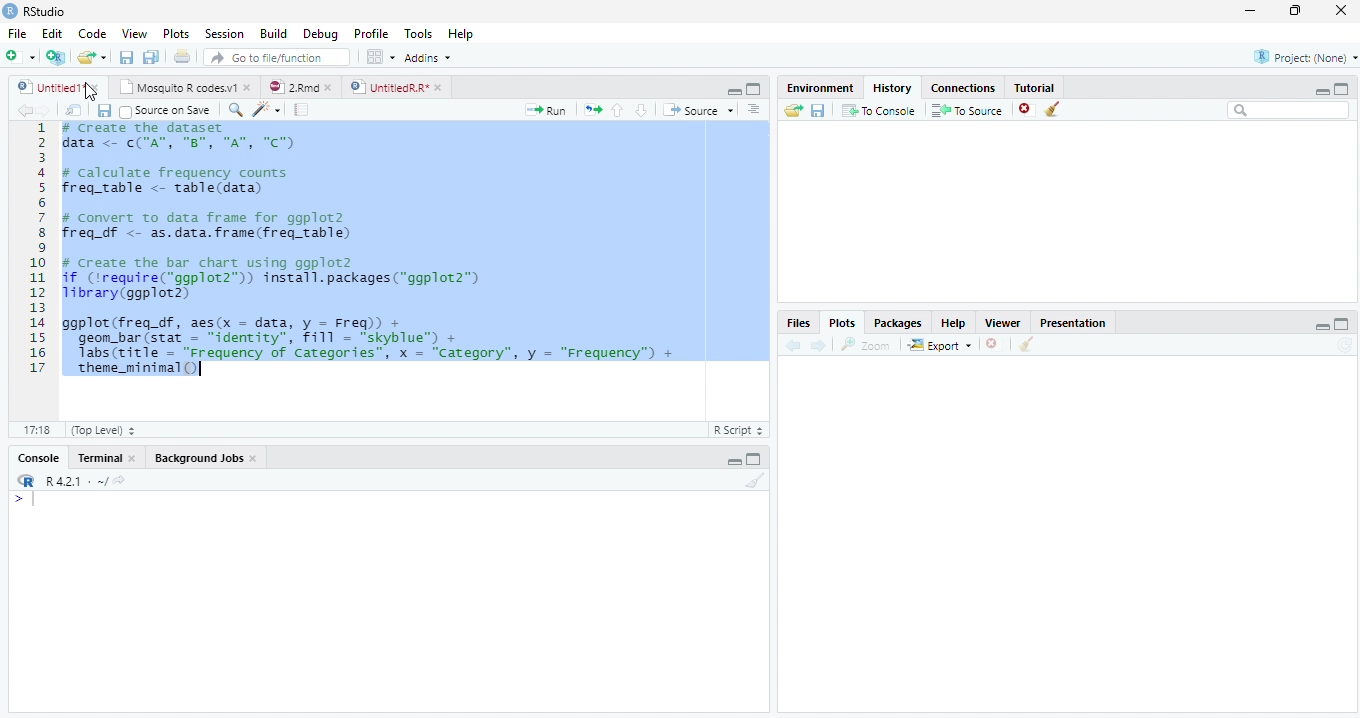  I want to click on Delete , so click(1027, 110).